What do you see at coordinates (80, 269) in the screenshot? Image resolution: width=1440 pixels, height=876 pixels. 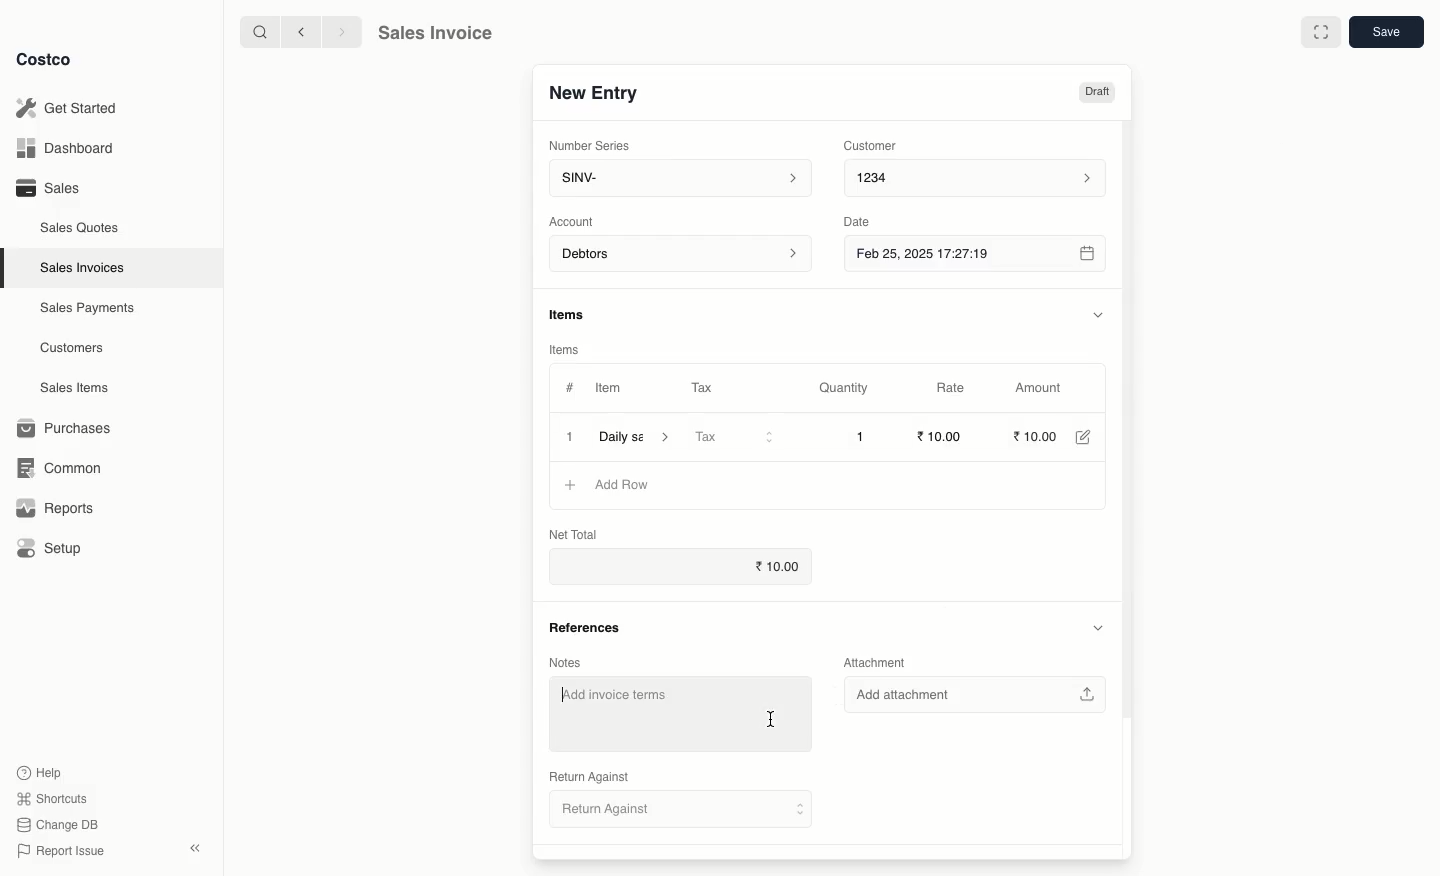 I see `Sales Invoices.` at bounding box center [80, 269].